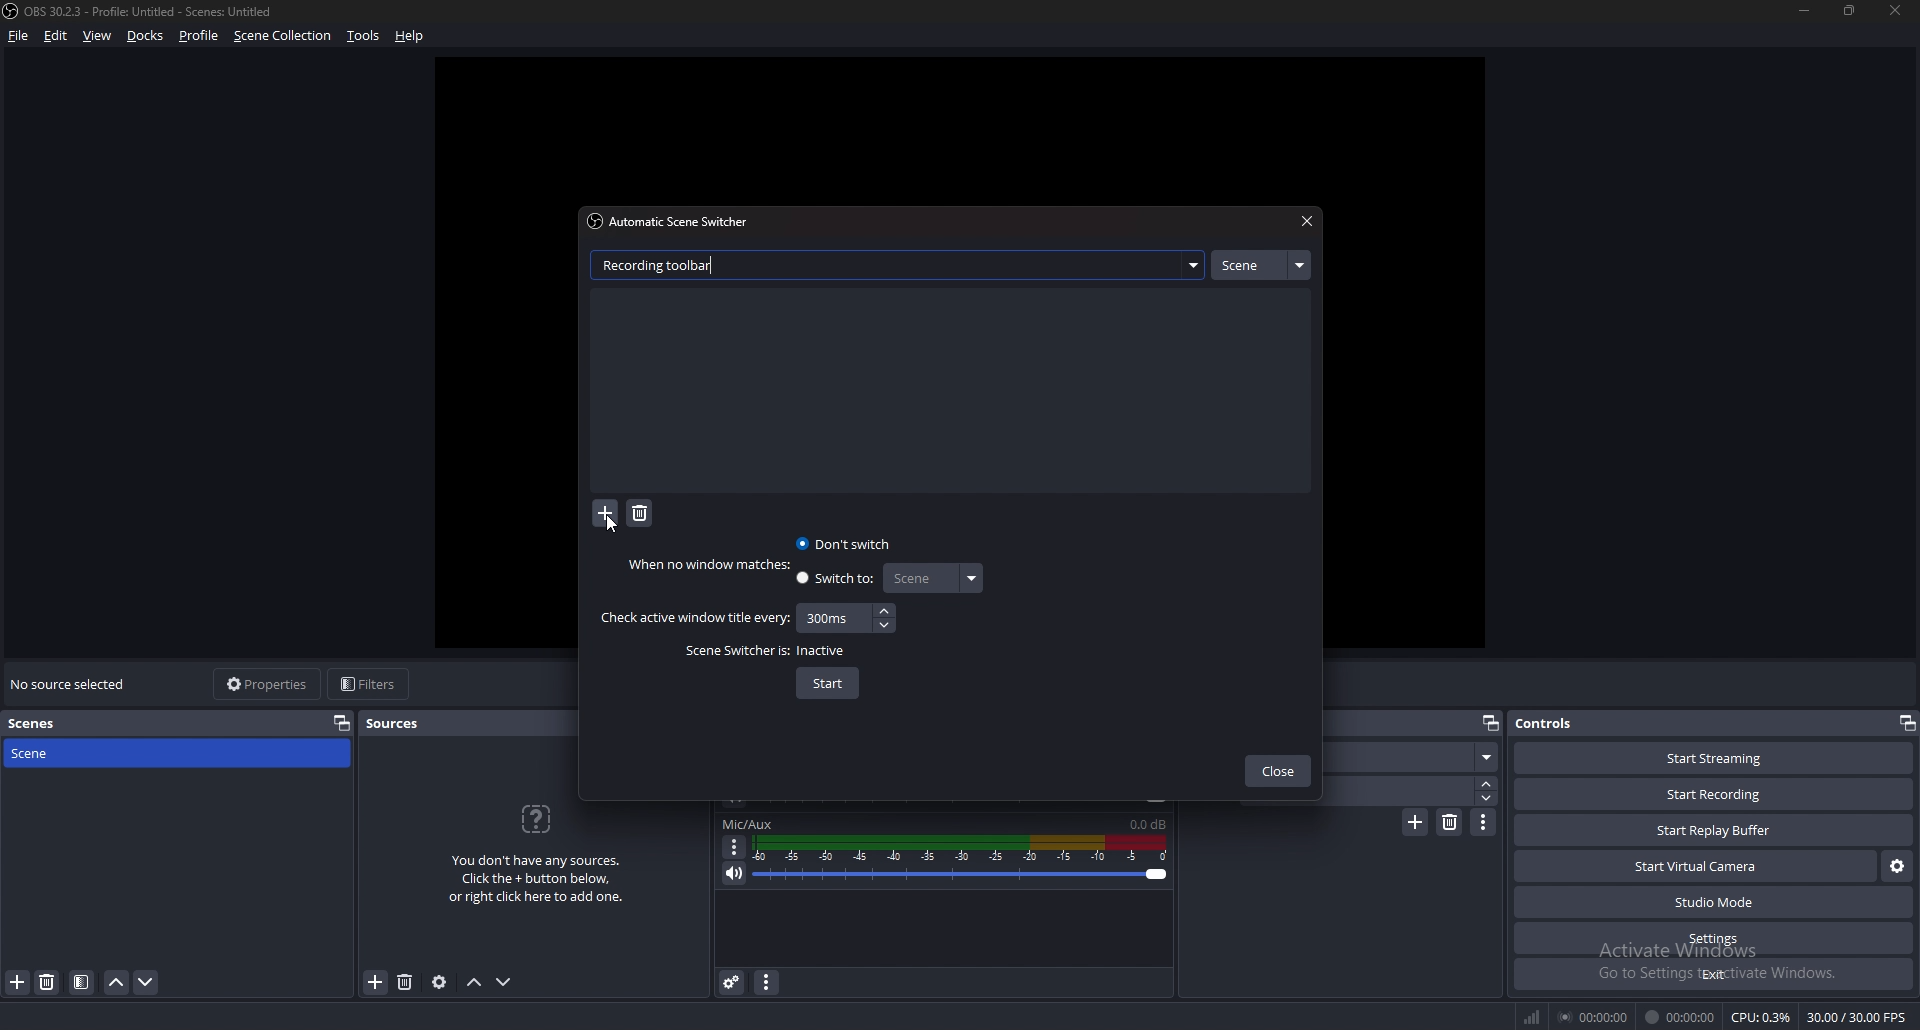  Describe the element at coordinates (931, 578) in the screenshot. I see `scene` at that location.